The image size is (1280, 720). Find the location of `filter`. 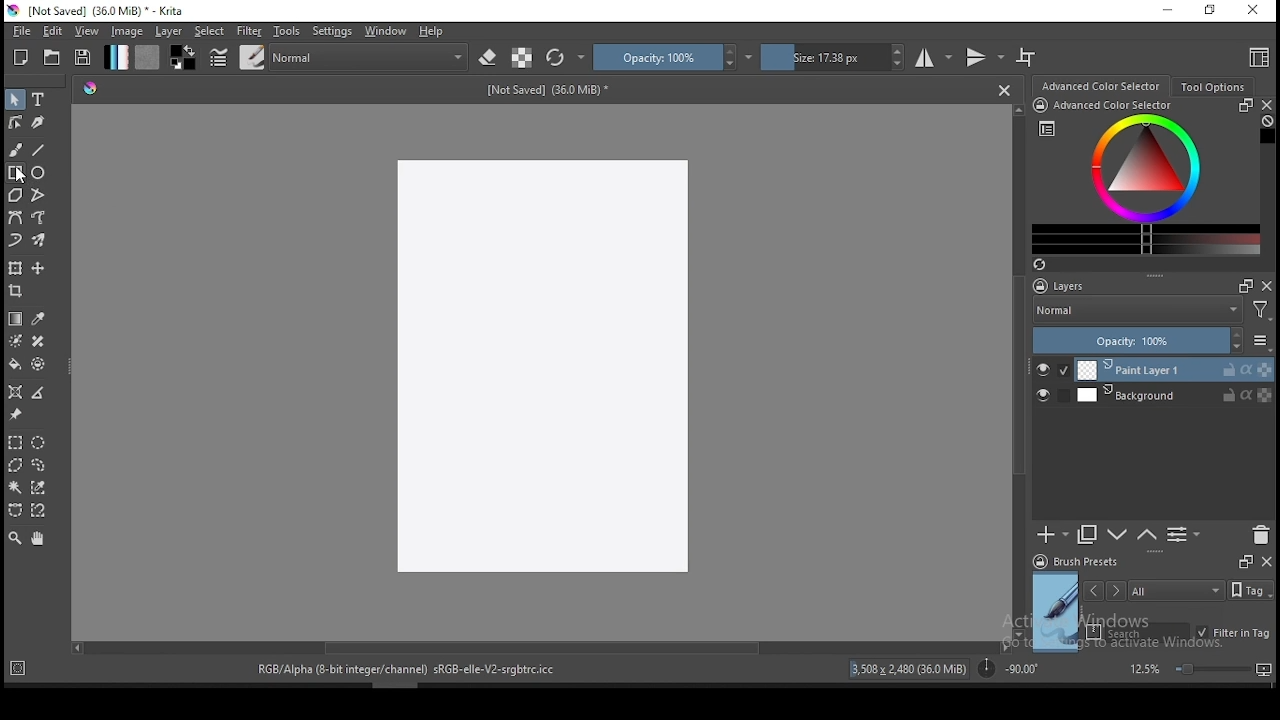

filter is located at coordinates (248, 31).